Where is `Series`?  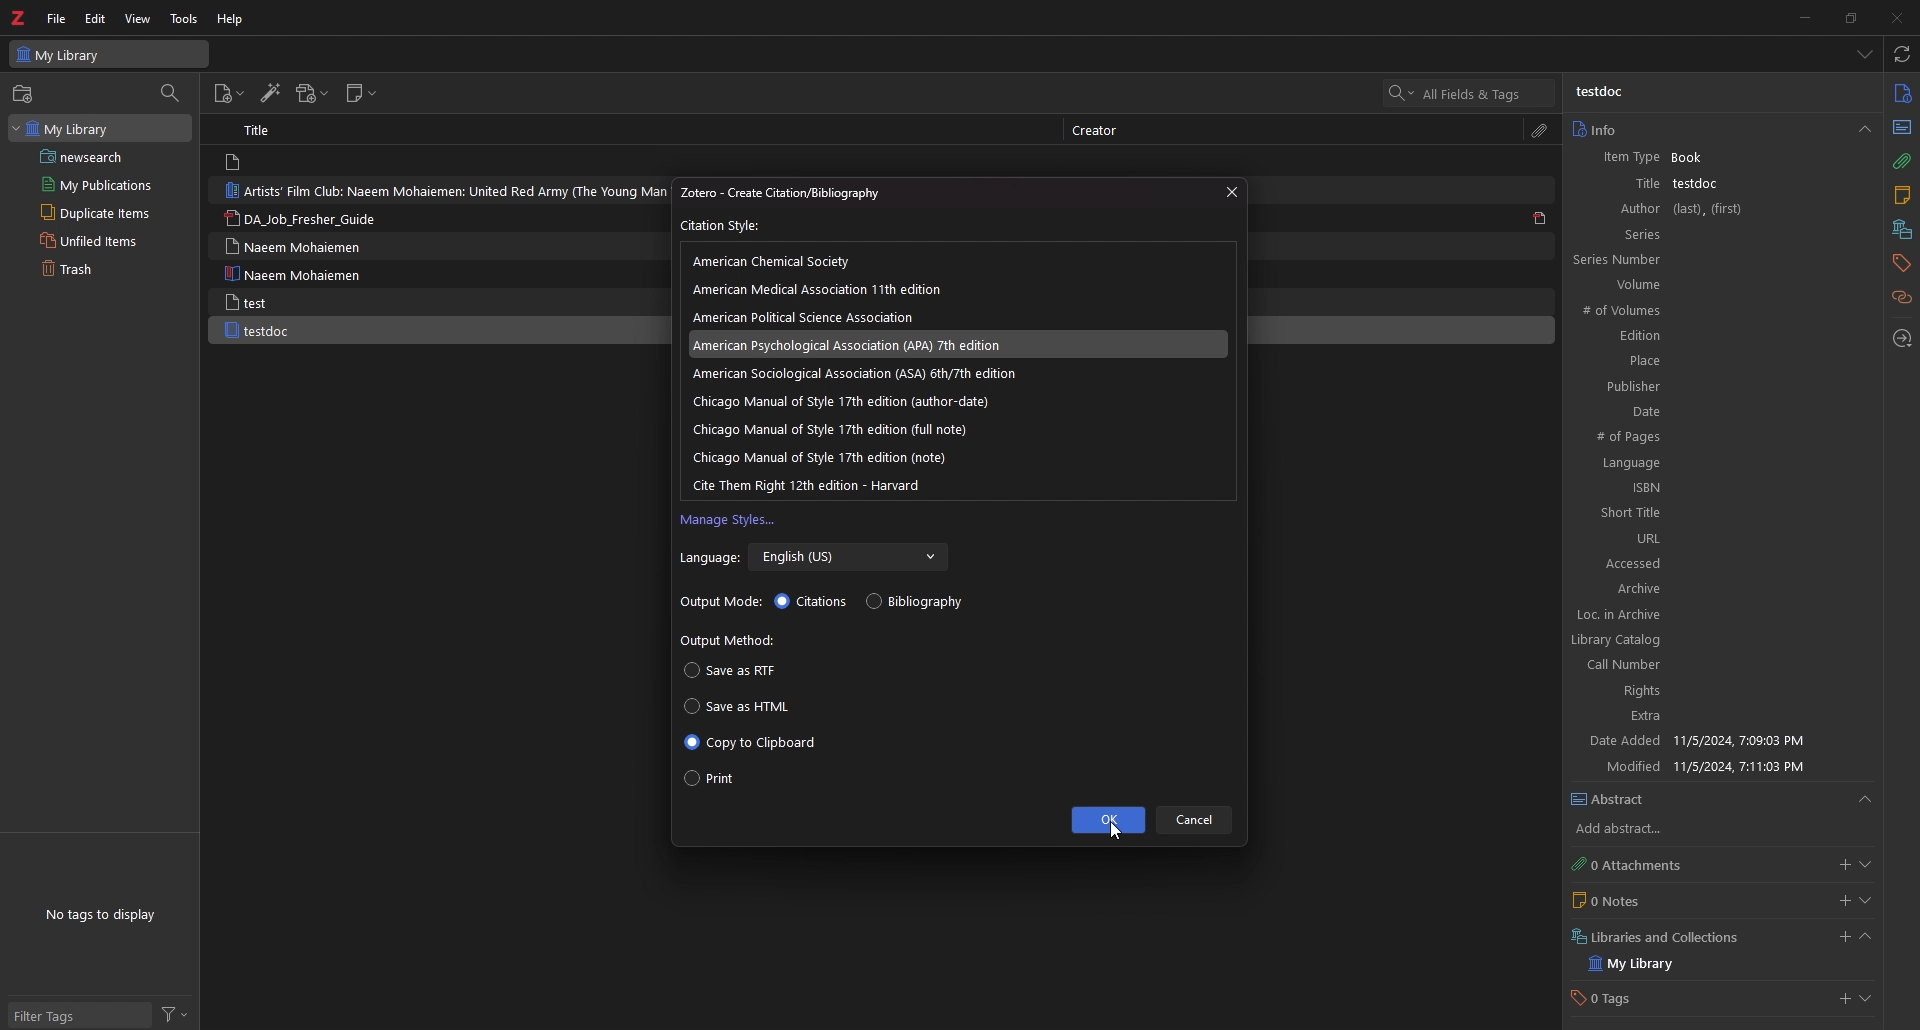 Series is located at coordinates (1718, 234).